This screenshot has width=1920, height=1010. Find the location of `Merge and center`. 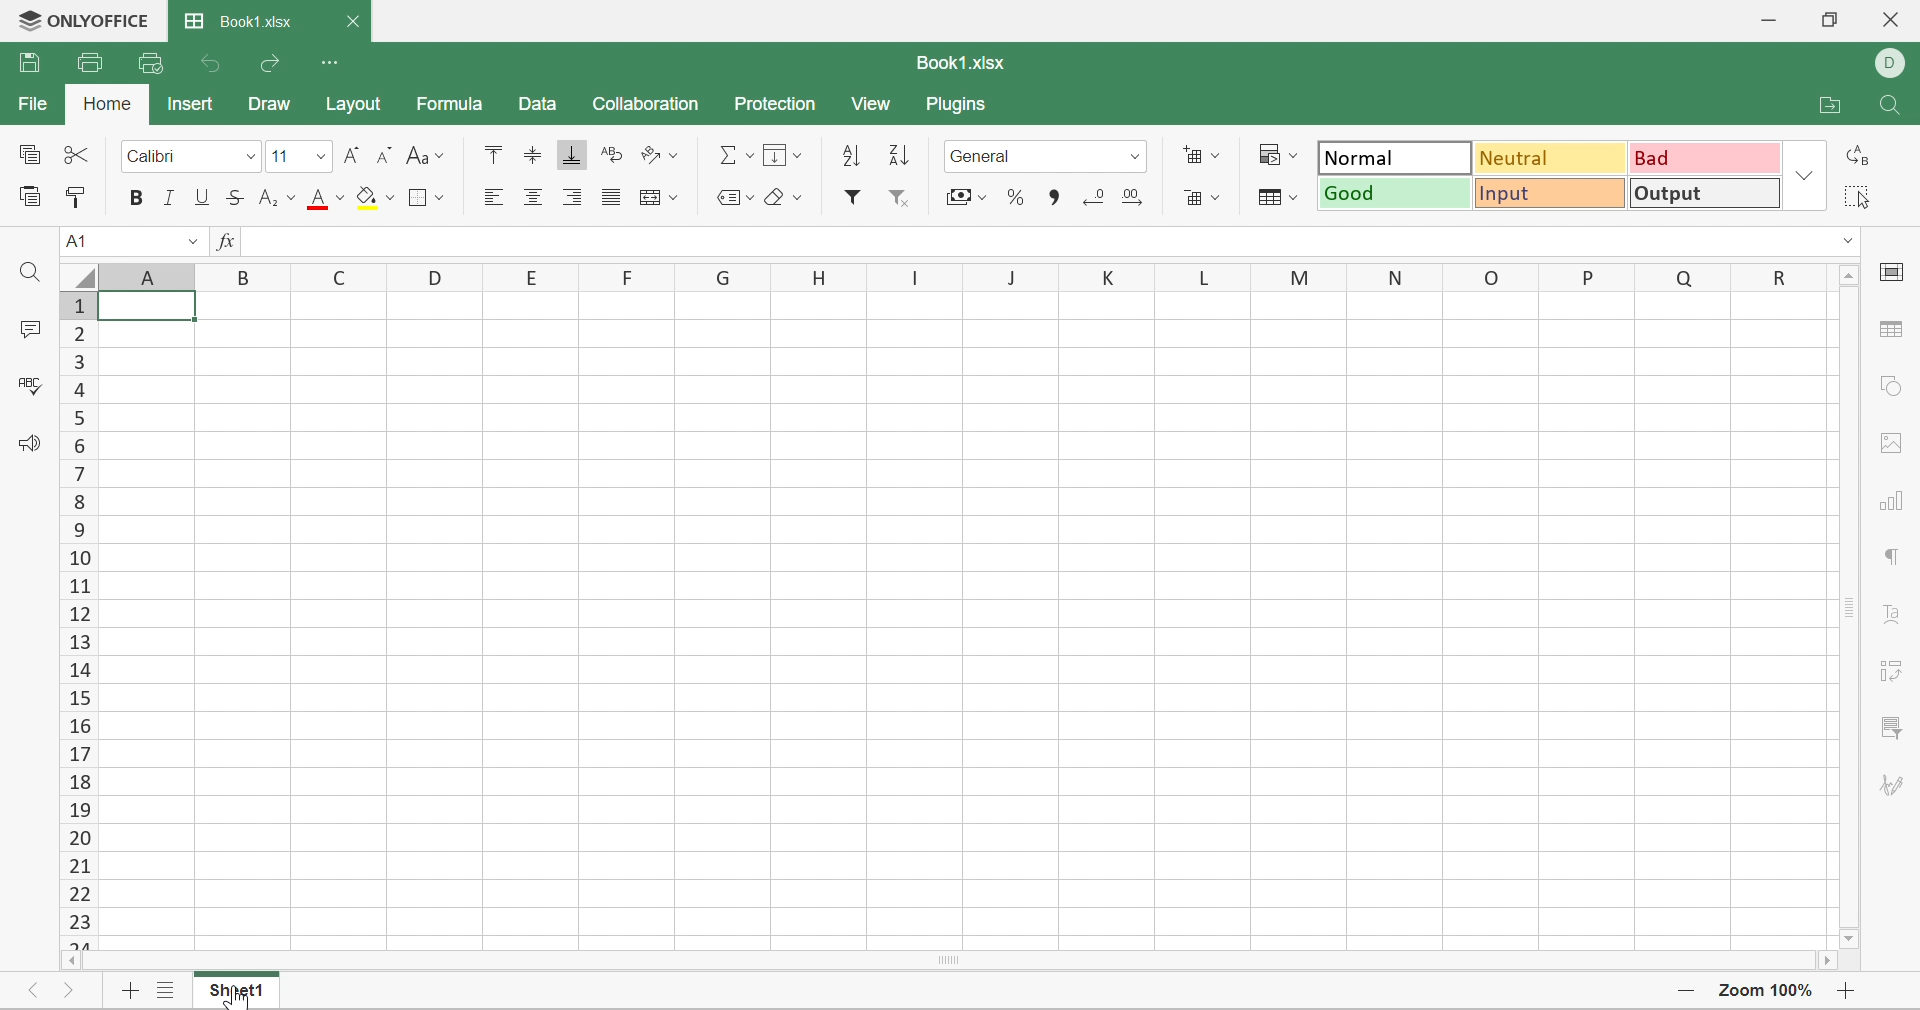

Merge and center is located at coordinates (661, 198).